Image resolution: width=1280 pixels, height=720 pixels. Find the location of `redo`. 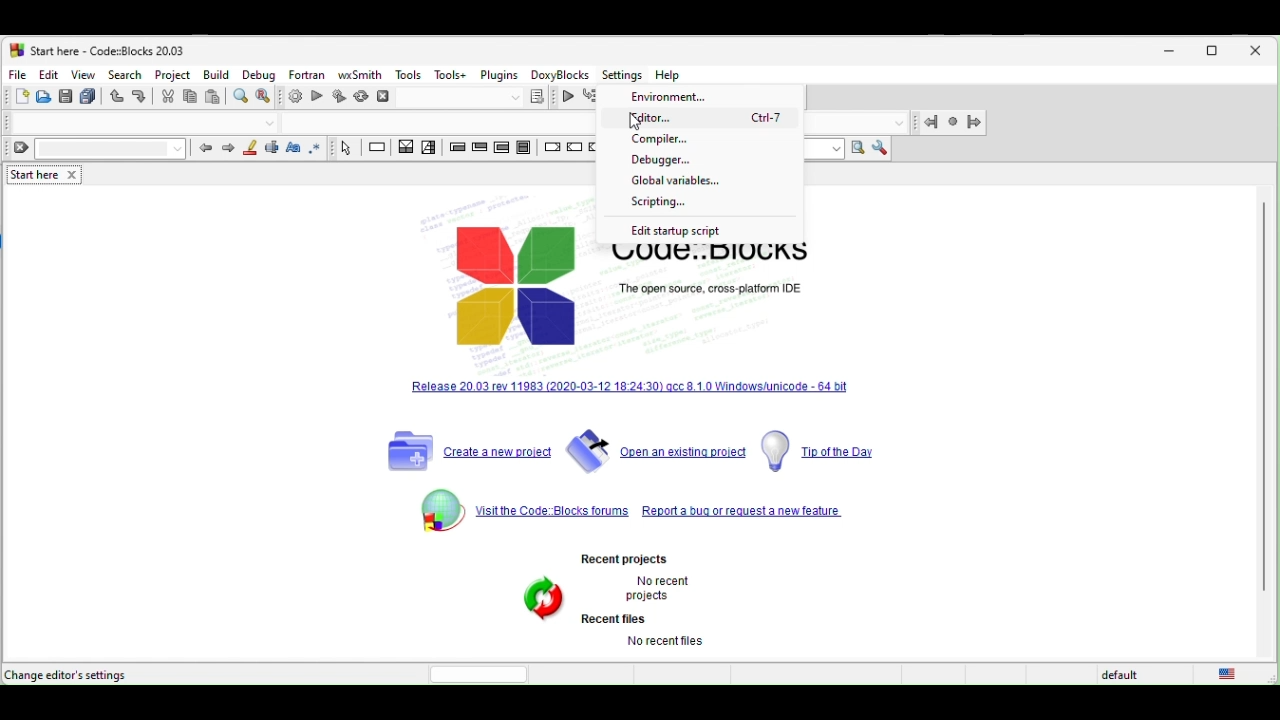

redo is located at coordinates (142, 97).